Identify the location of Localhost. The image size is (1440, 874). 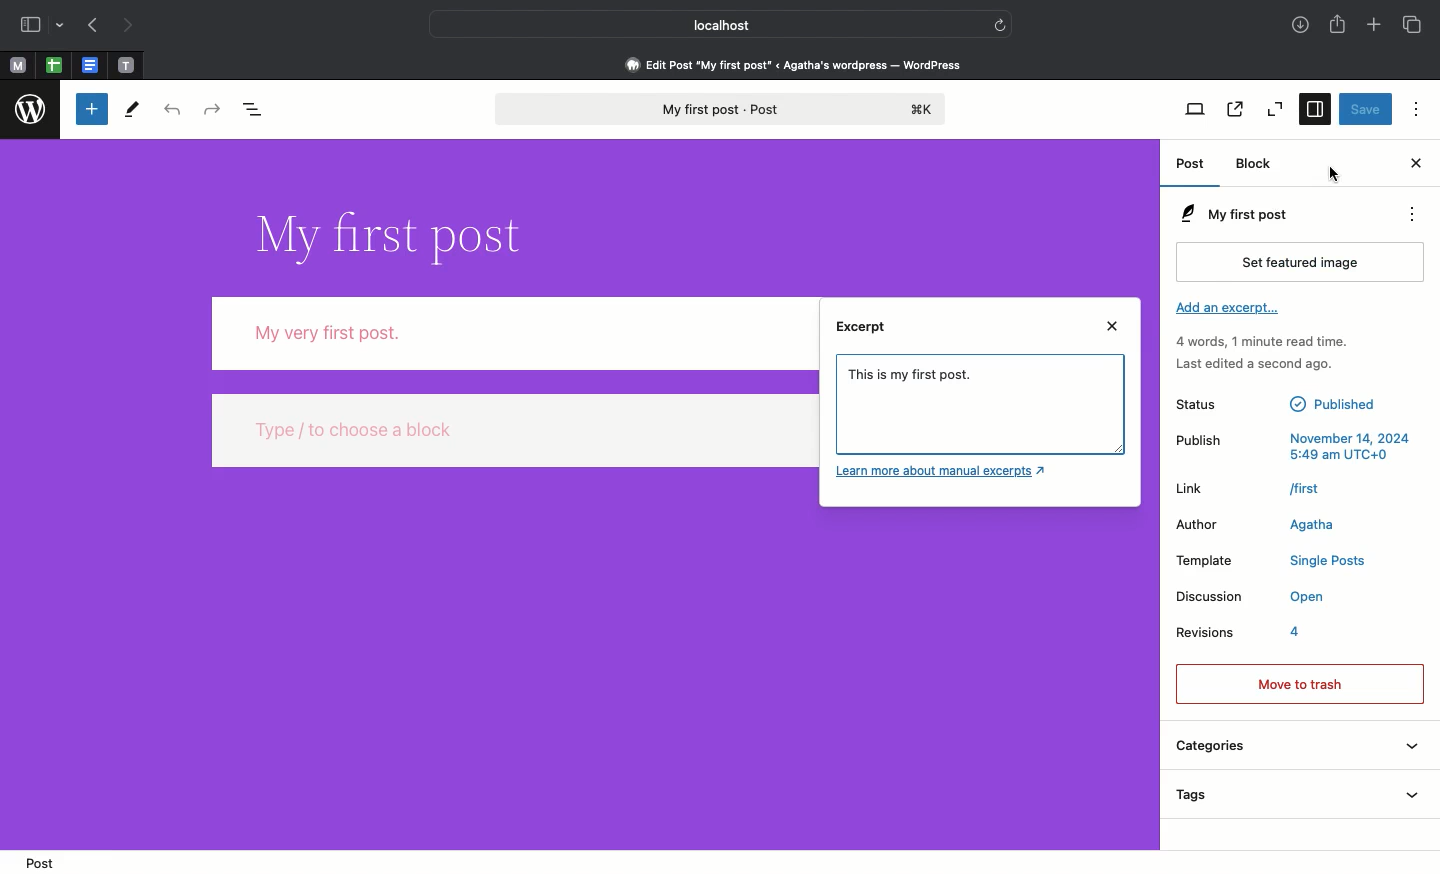
(707, 25).